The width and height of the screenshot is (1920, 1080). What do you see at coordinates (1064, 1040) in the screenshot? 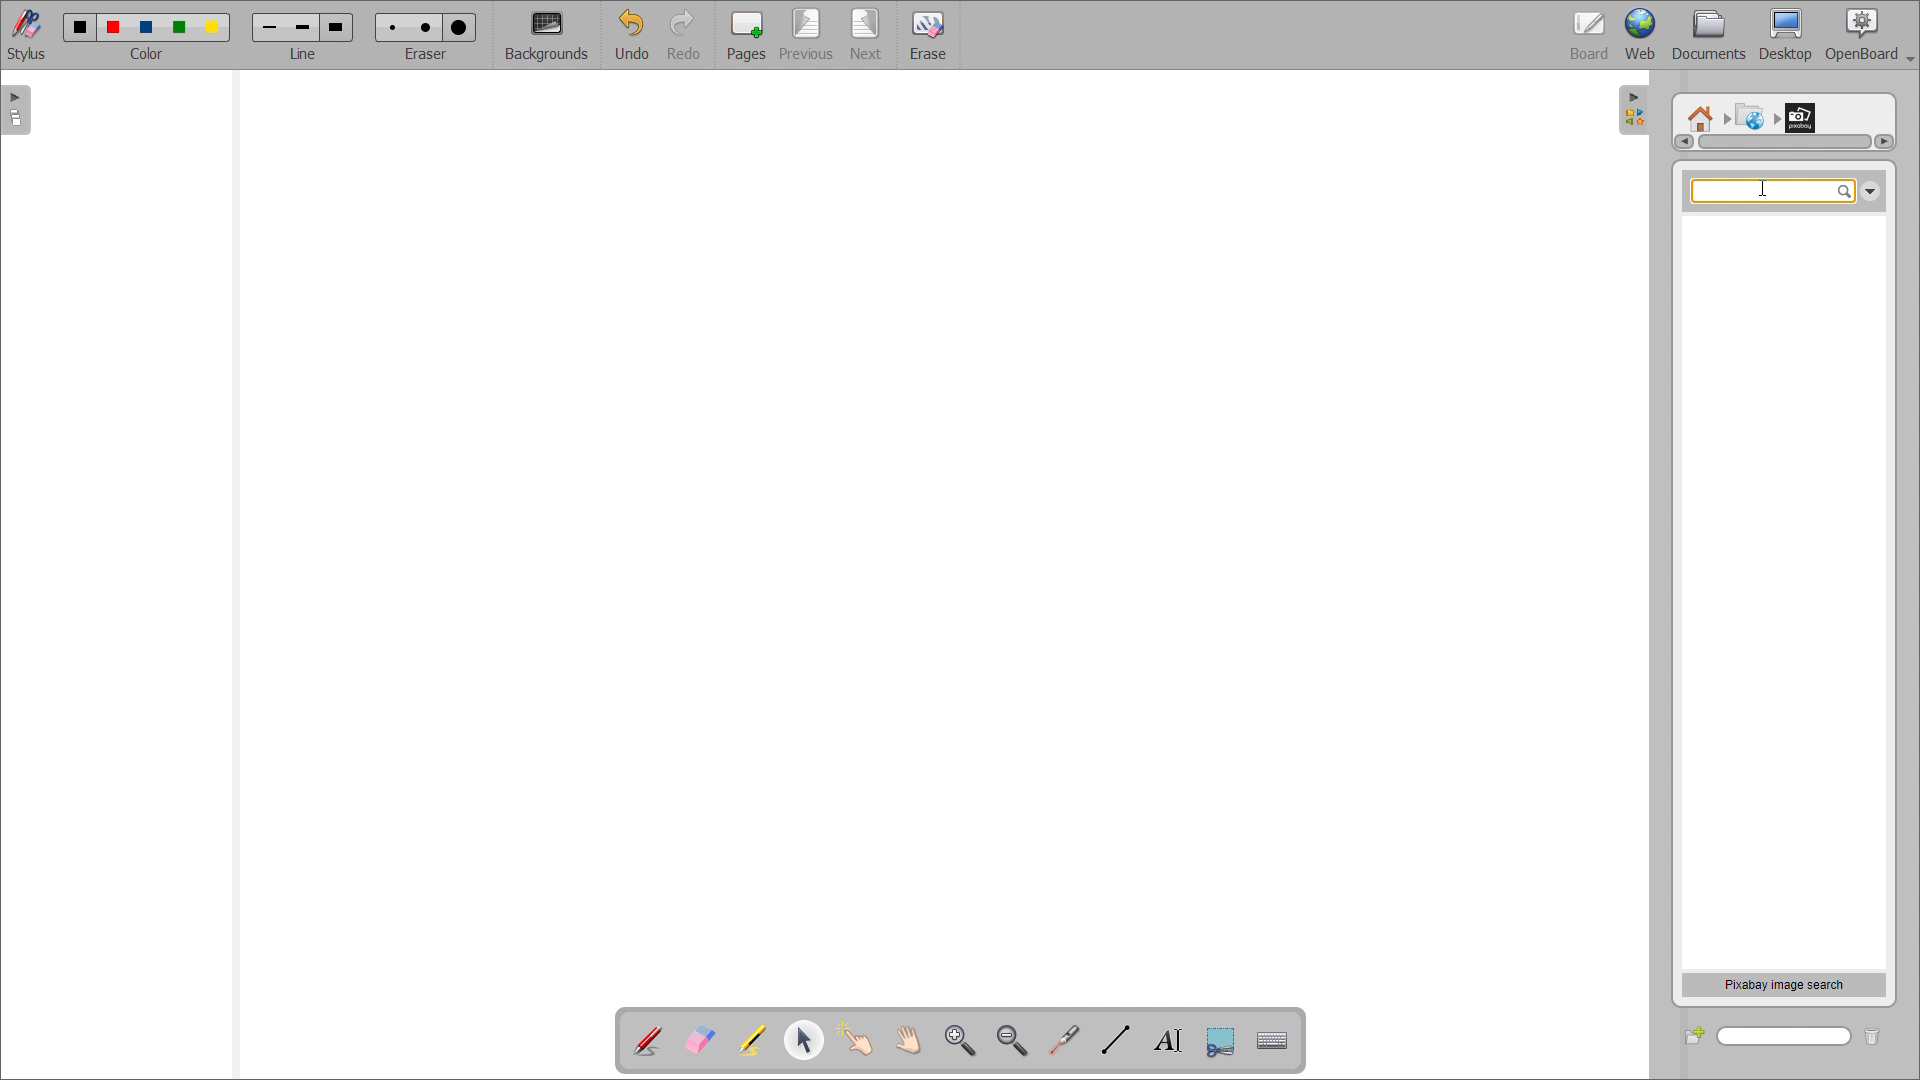
I see `virtual laser pointer` at bounding box center [1064, 1040].